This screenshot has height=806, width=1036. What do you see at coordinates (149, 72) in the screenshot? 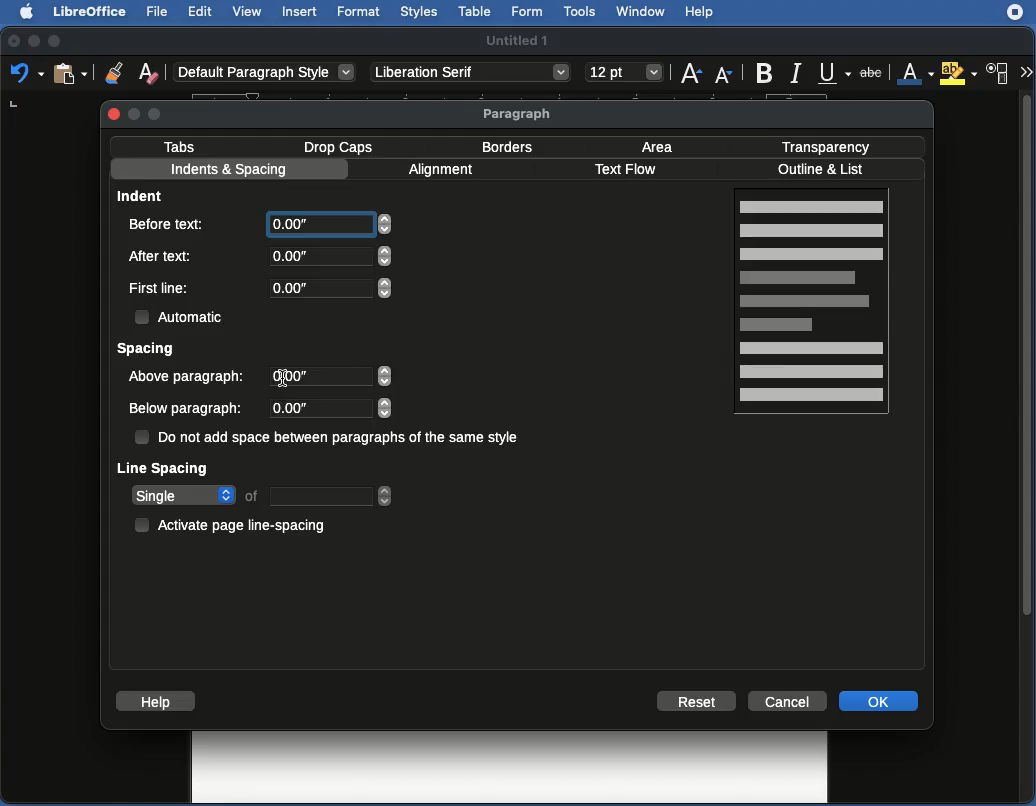
I see `Clear ` at bounding box center [149, 72].